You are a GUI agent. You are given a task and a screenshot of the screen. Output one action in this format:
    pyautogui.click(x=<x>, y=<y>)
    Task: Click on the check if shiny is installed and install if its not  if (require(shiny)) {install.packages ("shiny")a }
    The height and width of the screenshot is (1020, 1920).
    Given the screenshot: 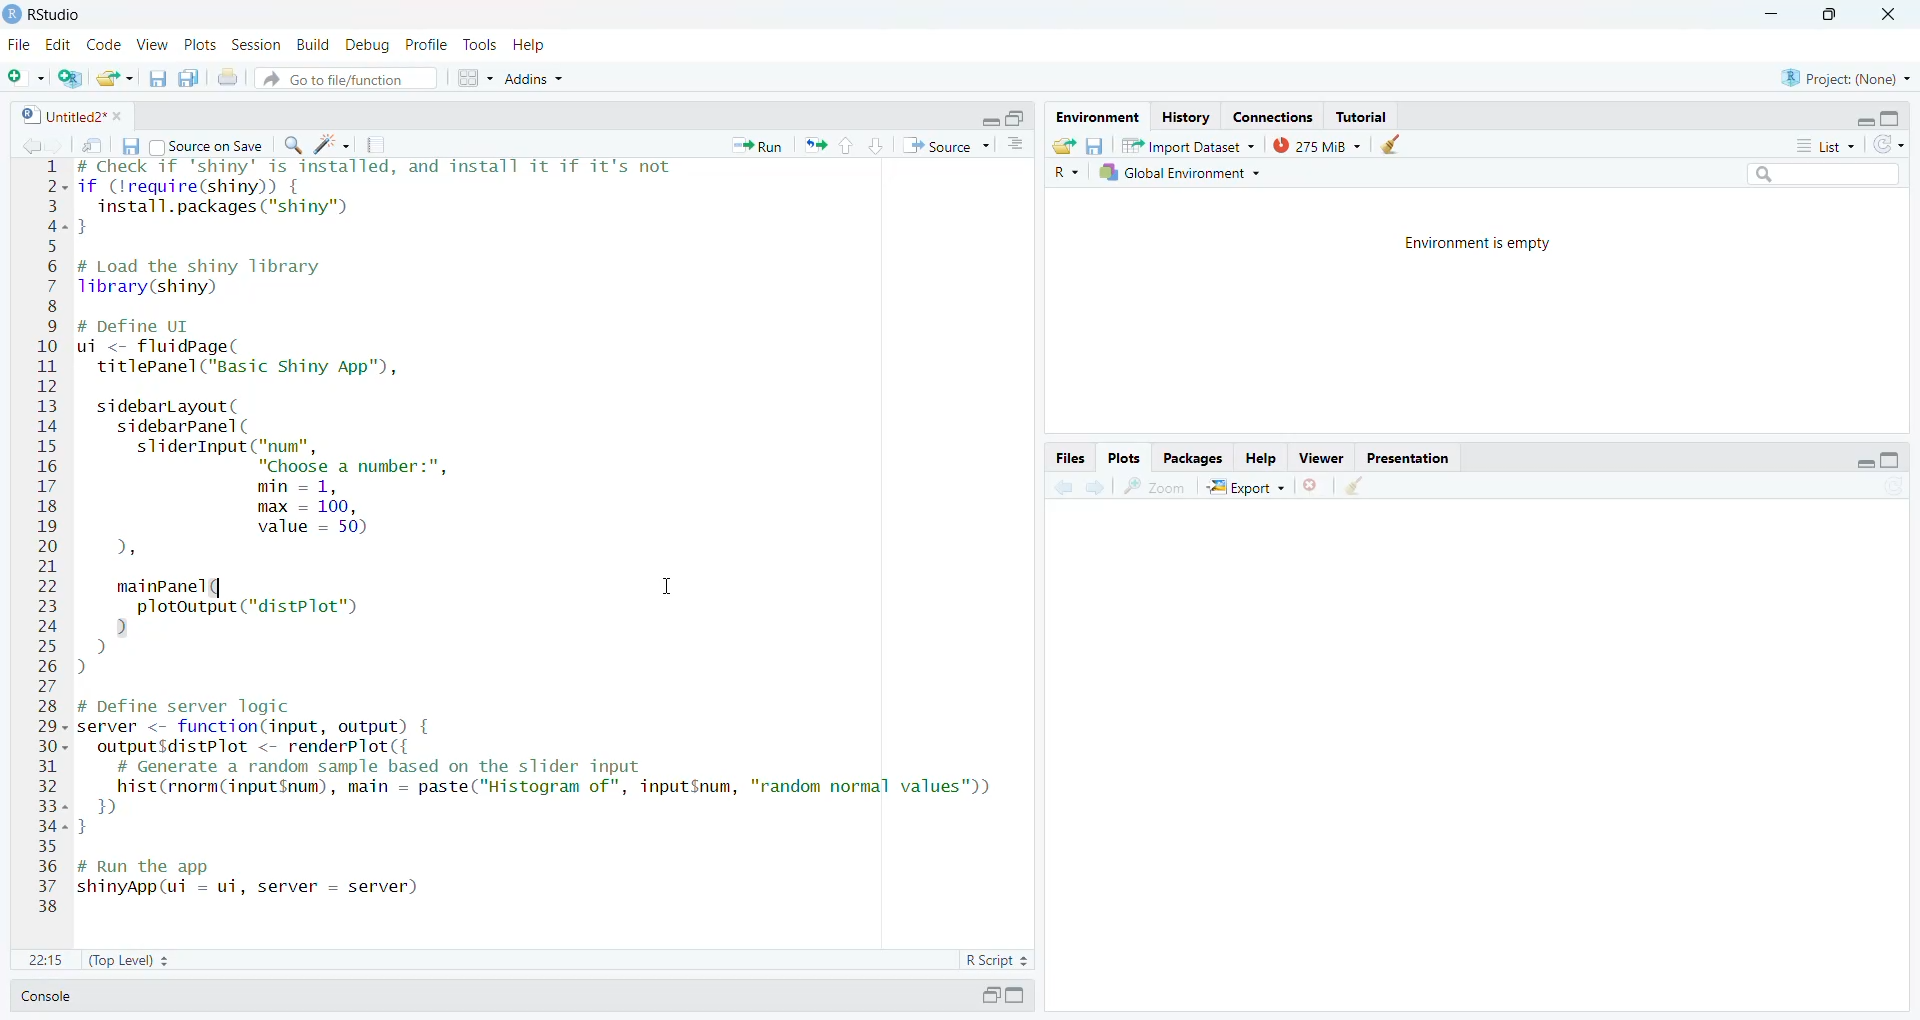 What is the action you would take?
    pyautogui.click(x=375, y=197)
    